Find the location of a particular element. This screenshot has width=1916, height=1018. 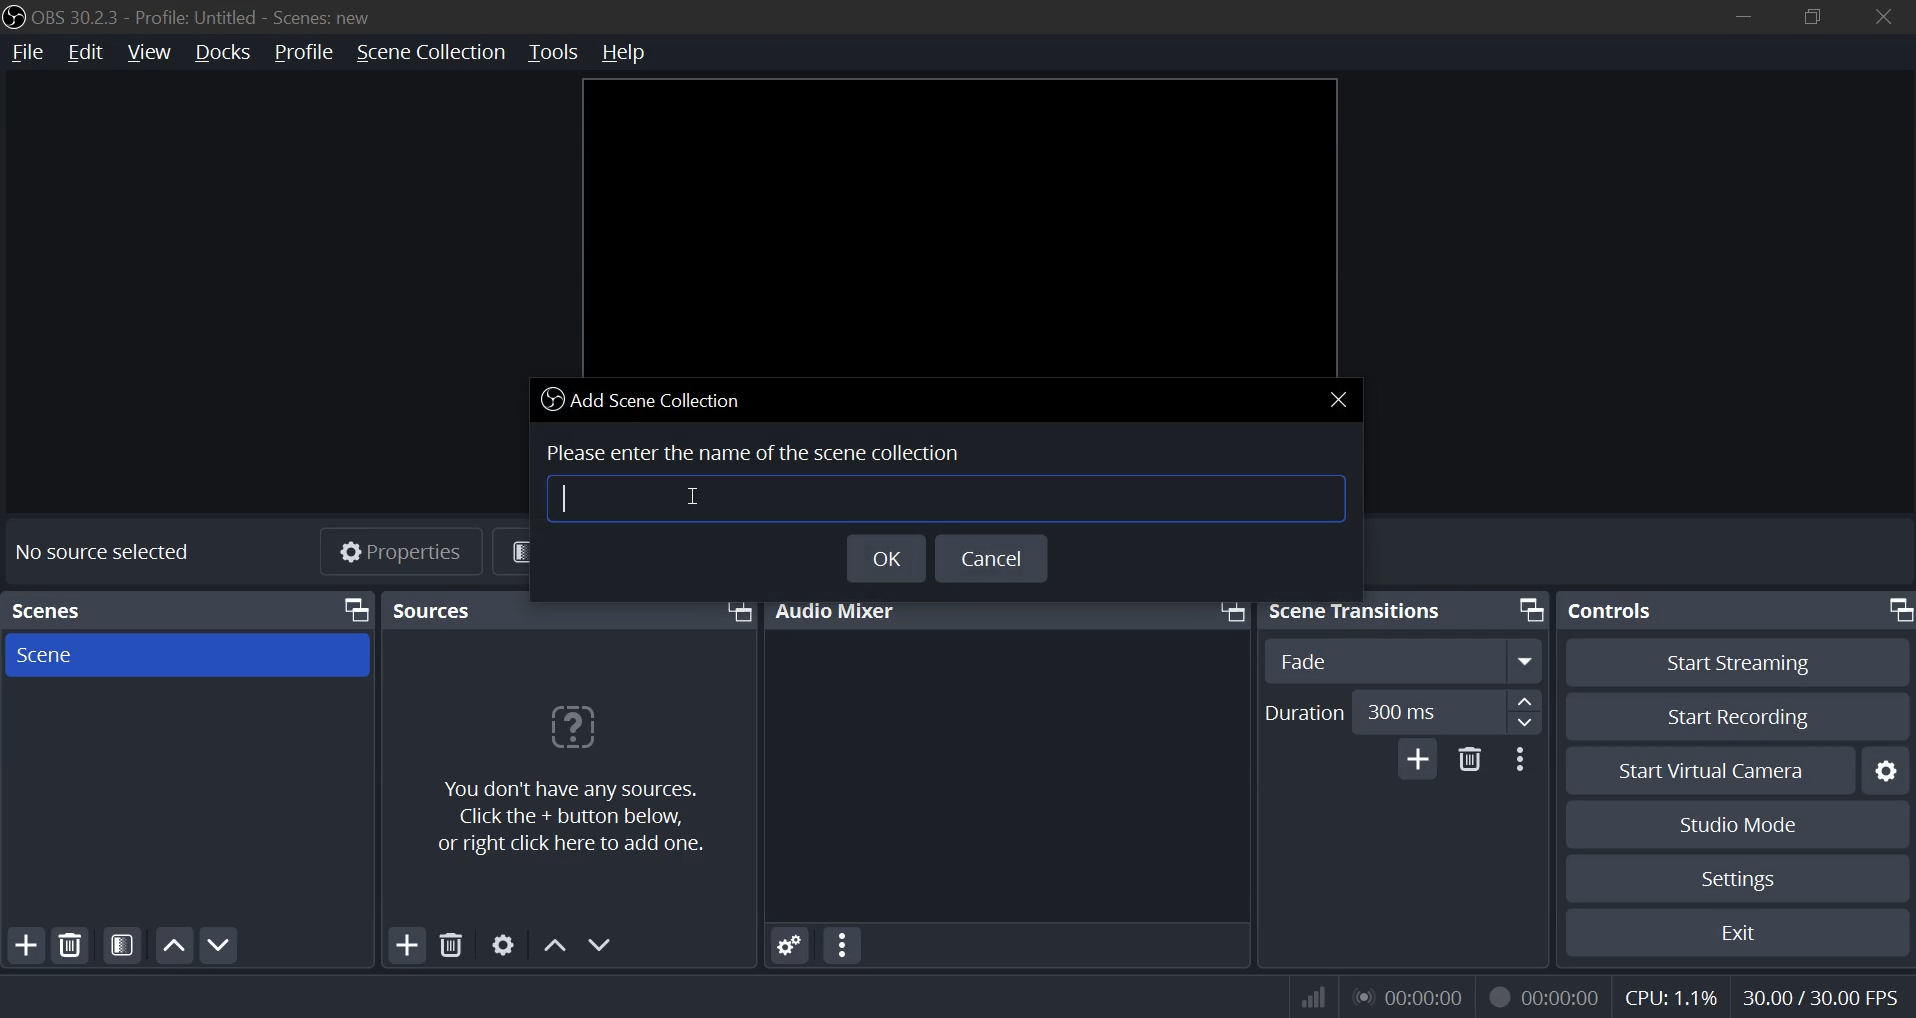

file is located at coordinates (26, 53).